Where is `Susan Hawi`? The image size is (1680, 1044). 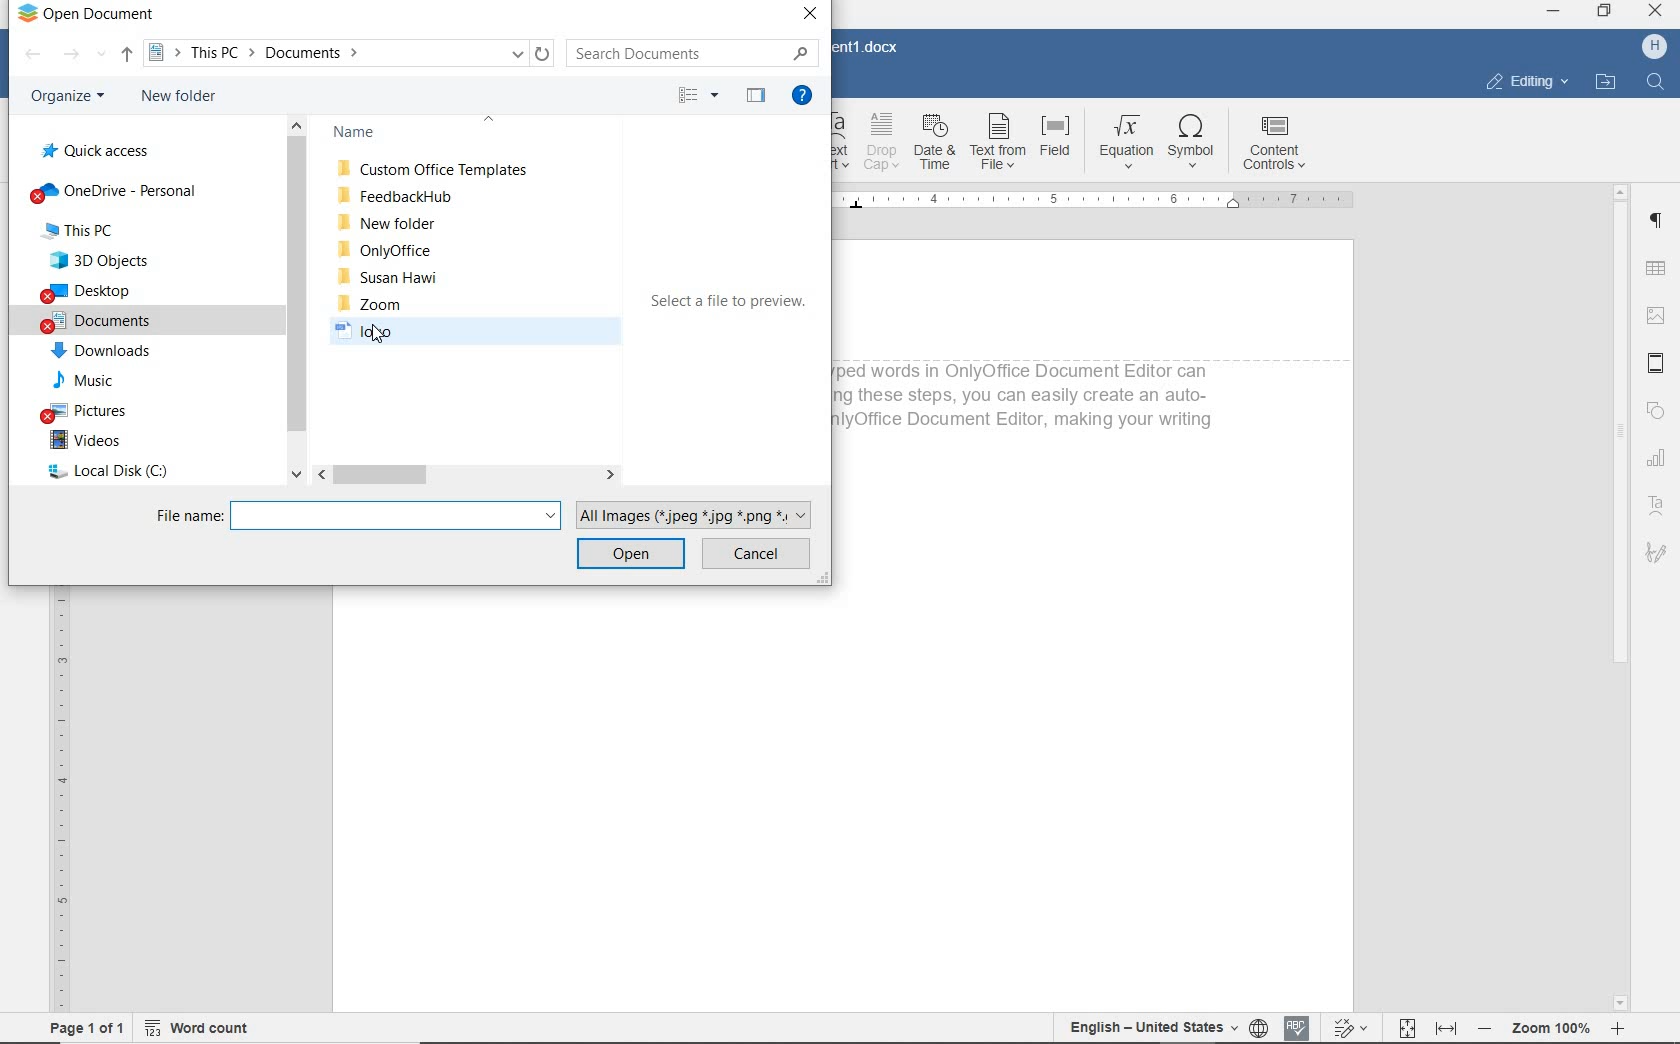
Susan Hawi is located at coordinates (397, 278).